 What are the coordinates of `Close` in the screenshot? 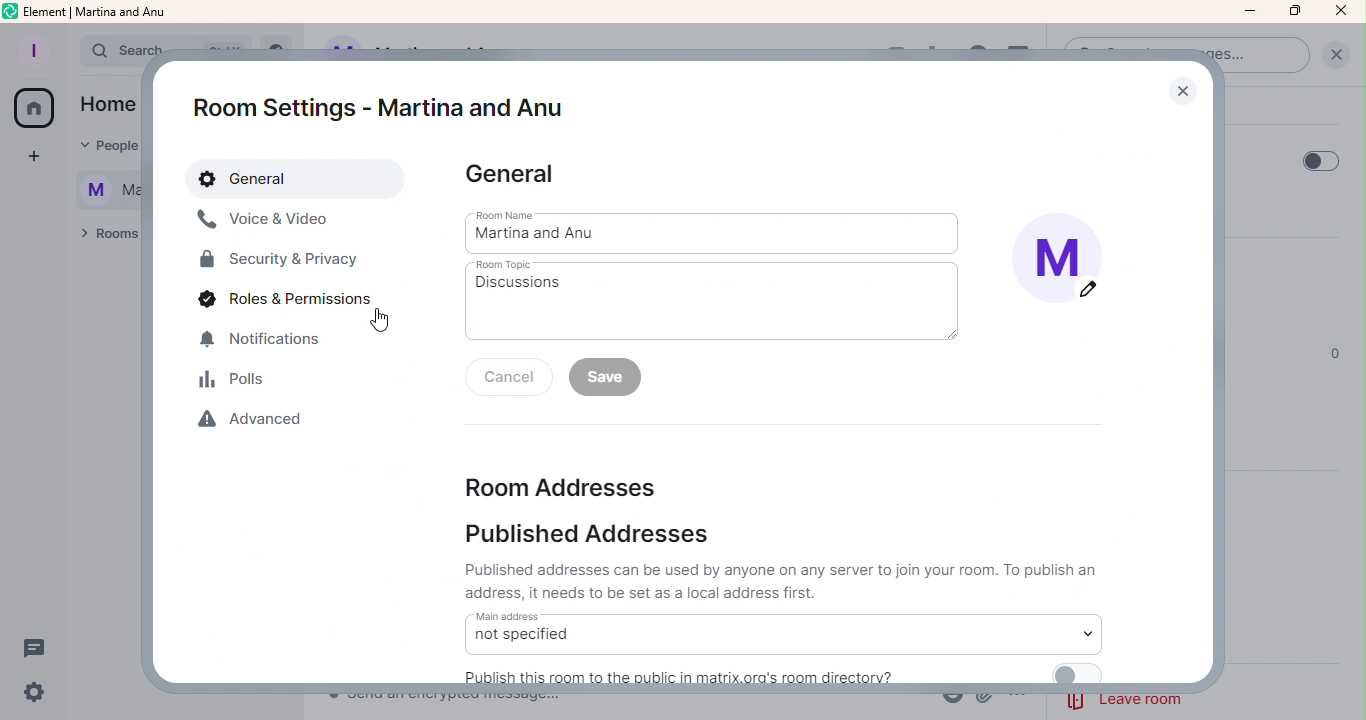 It's located at (1182, 90).